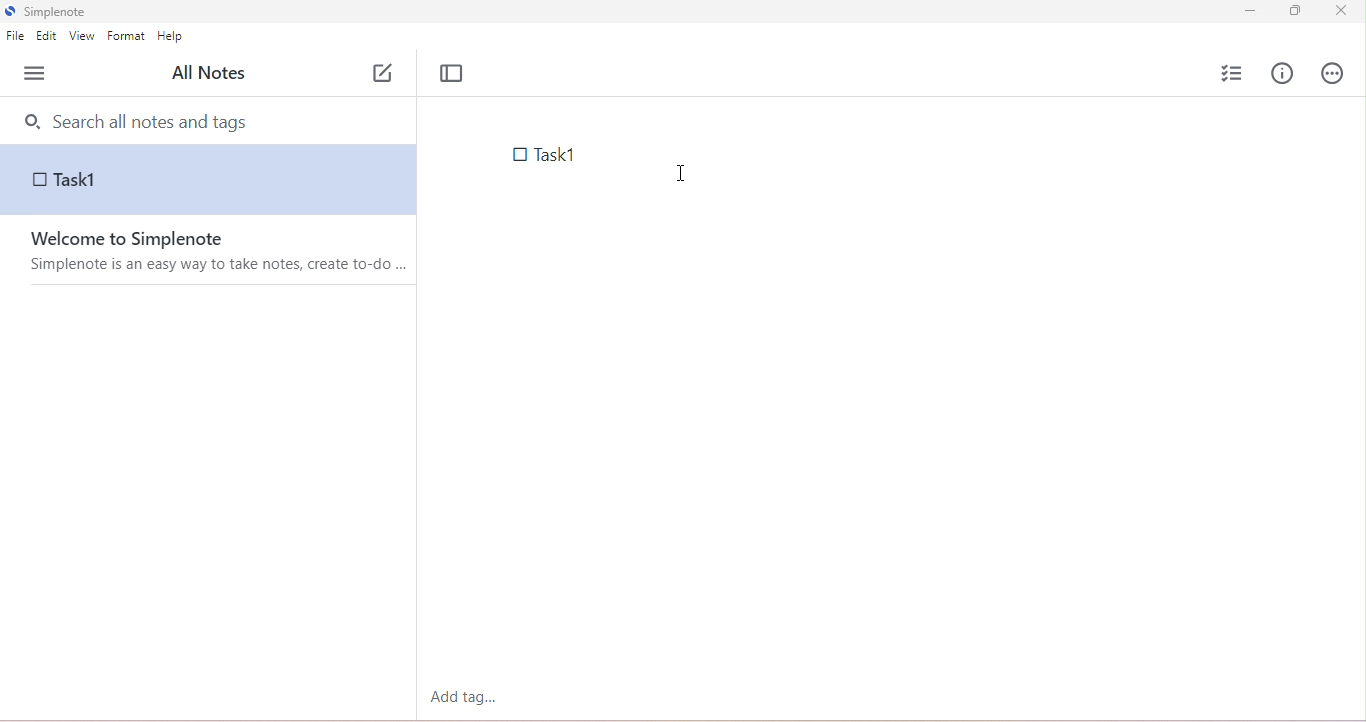 This screenshot has height=722, width=1366. Describe the element at coordinates (129, 37) in the screenshot. I see `format` at that location.